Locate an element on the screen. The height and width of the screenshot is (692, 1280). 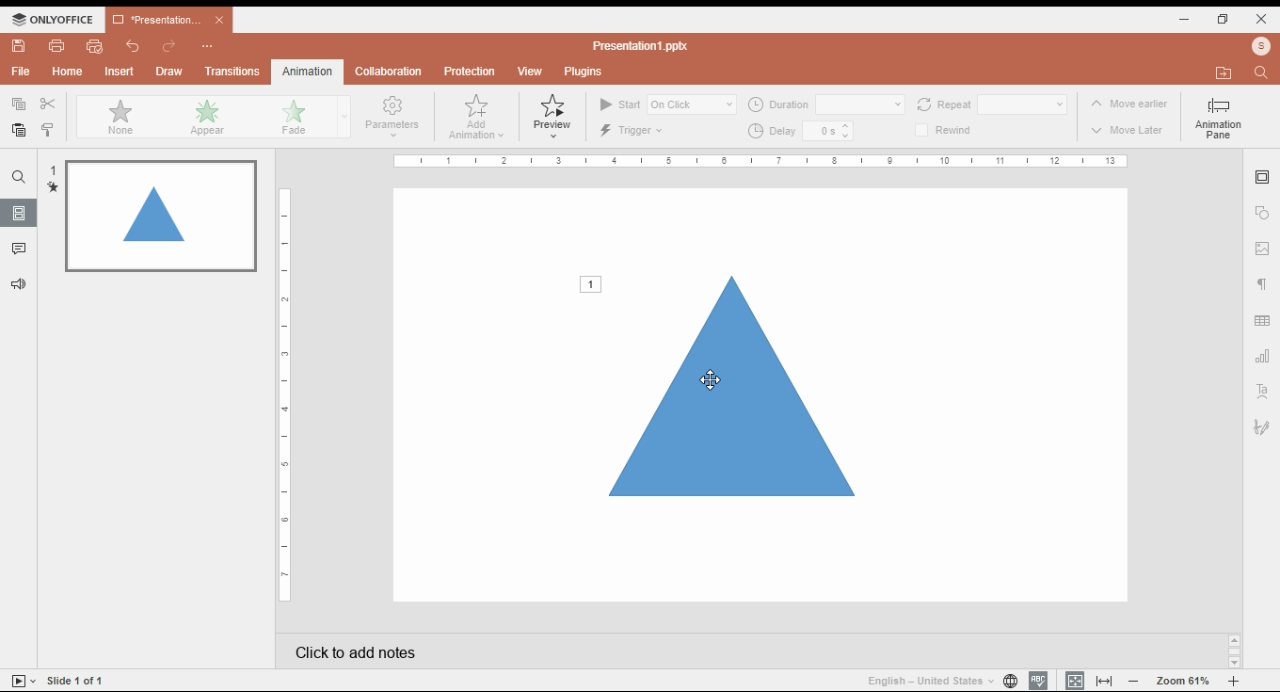
protection is located at coordinates (469, 73).